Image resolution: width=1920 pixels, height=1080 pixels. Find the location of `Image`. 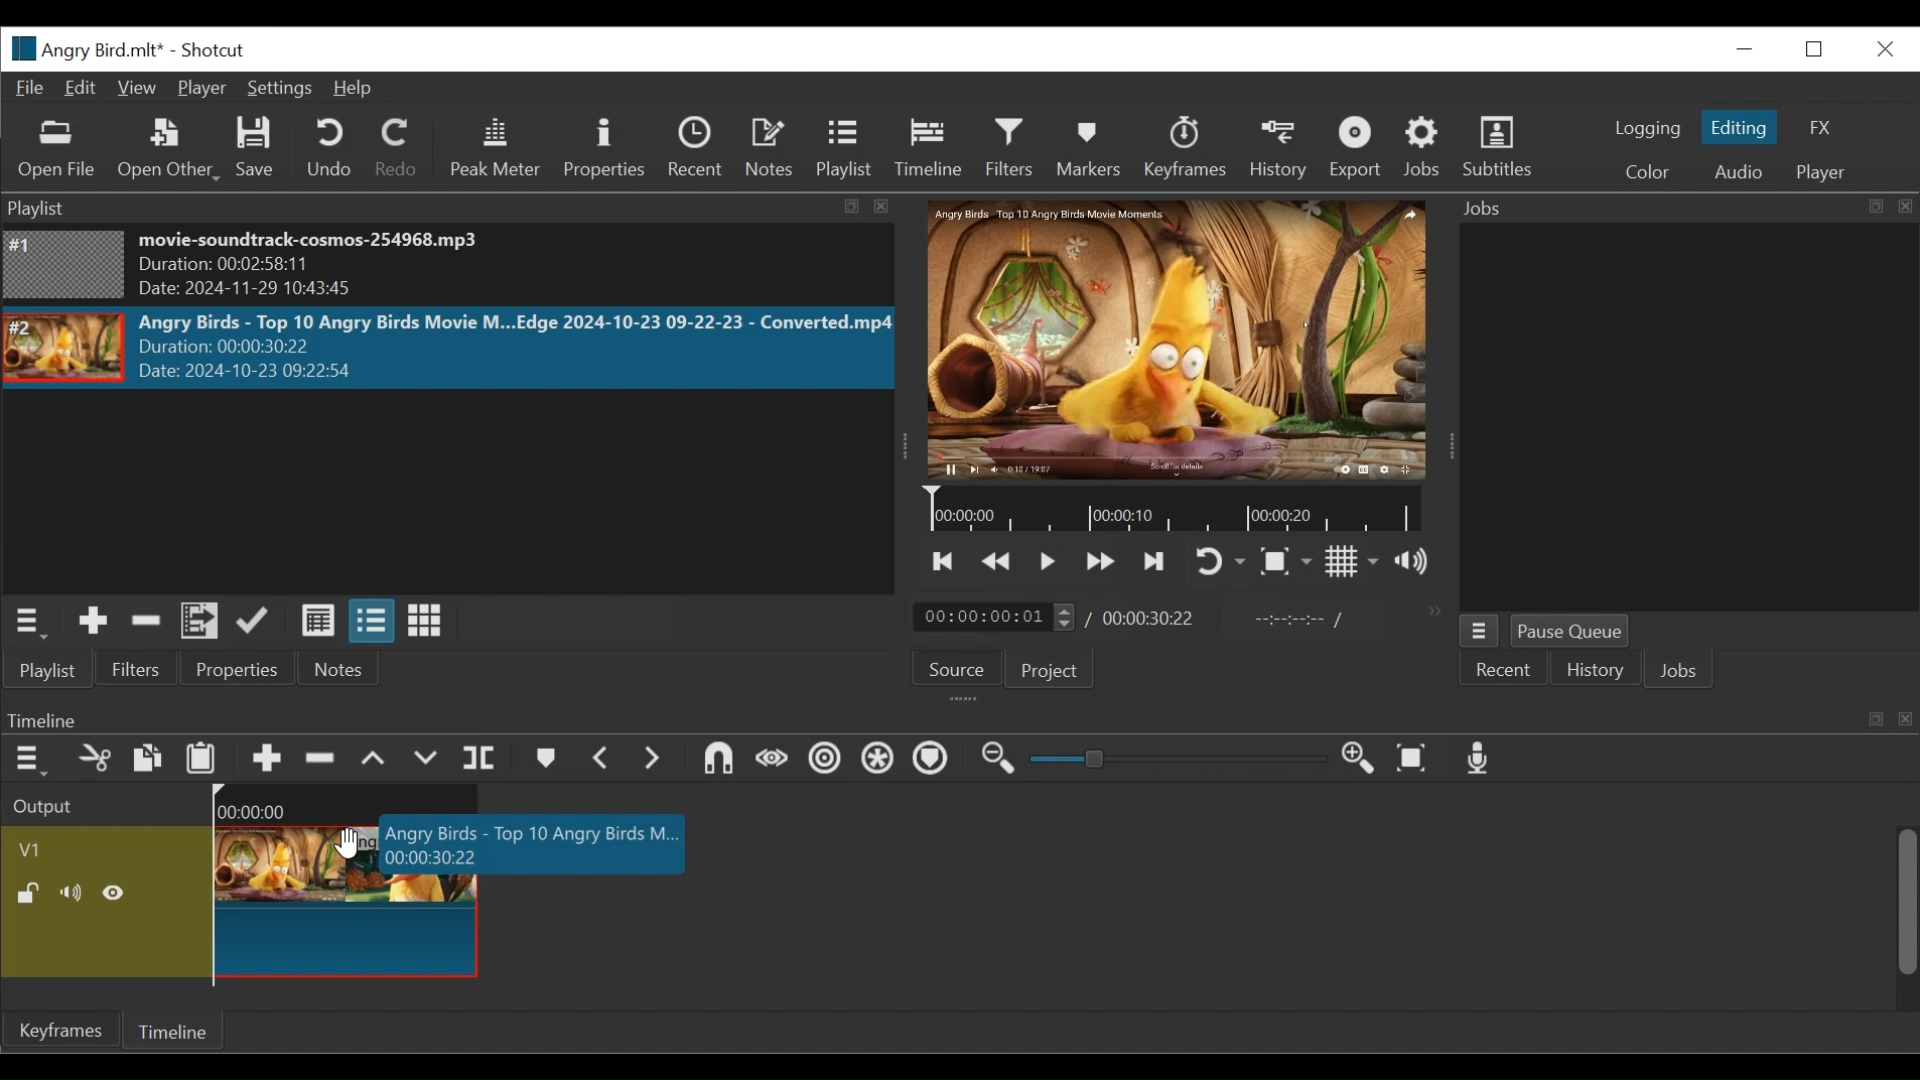

Image is located at coordinates (64, 348).